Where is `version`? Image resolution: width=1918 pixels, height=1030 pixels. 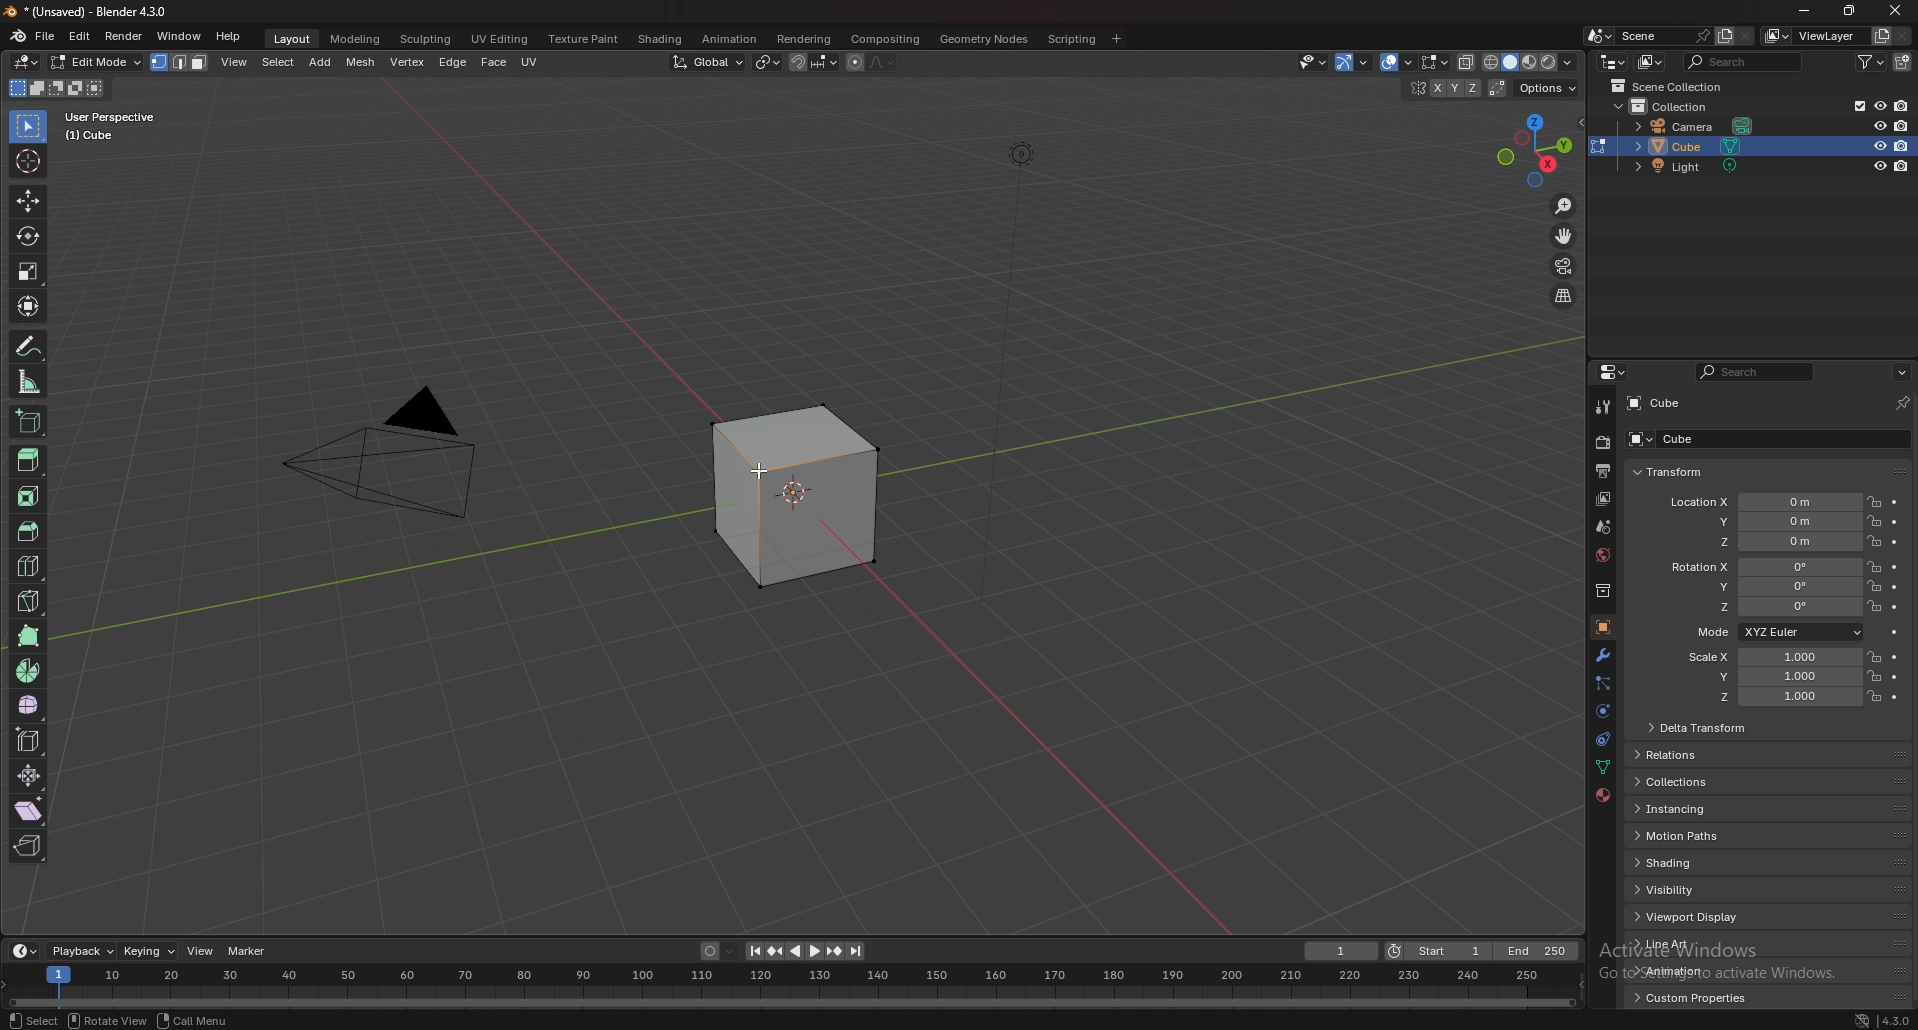 version is located at coordinates (1897, 1018).